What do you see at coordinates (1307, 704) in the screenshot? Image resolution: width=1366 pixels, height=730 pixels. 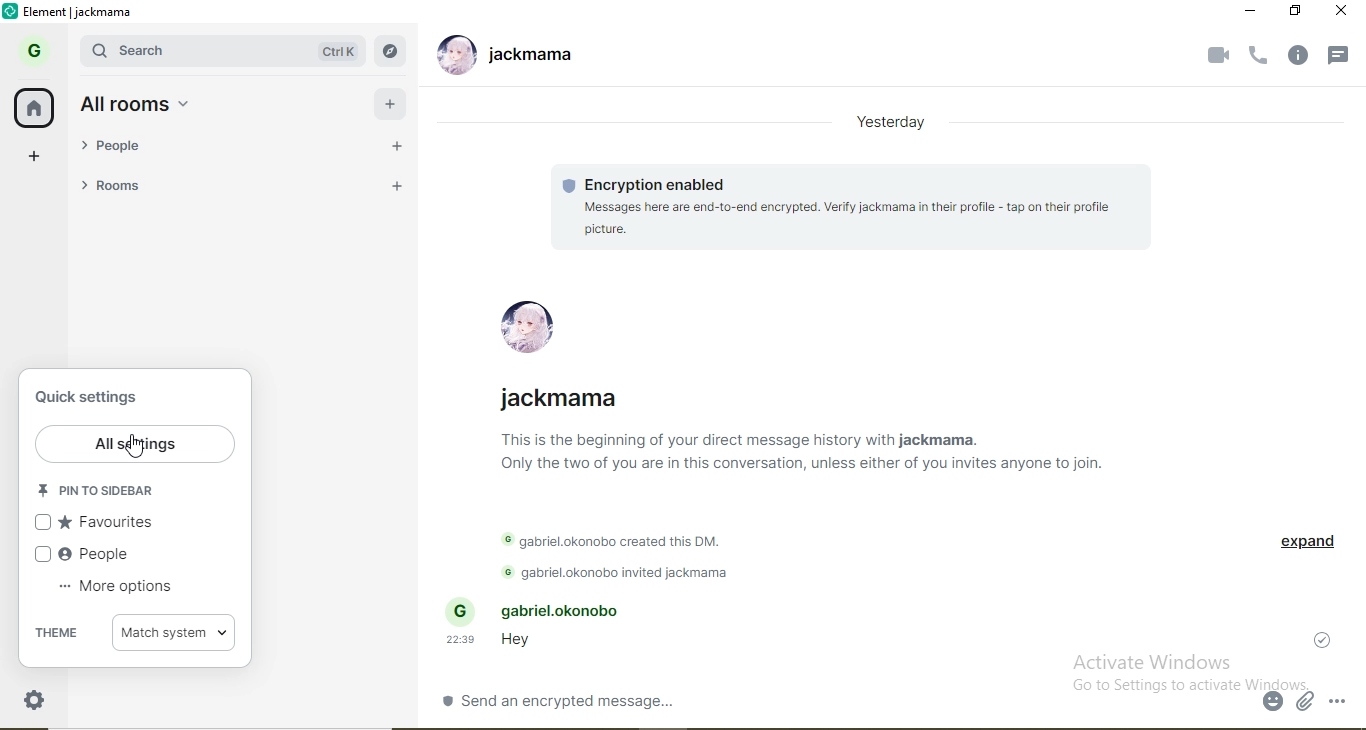 I see `attachment` at bounding box center [1307, 704].